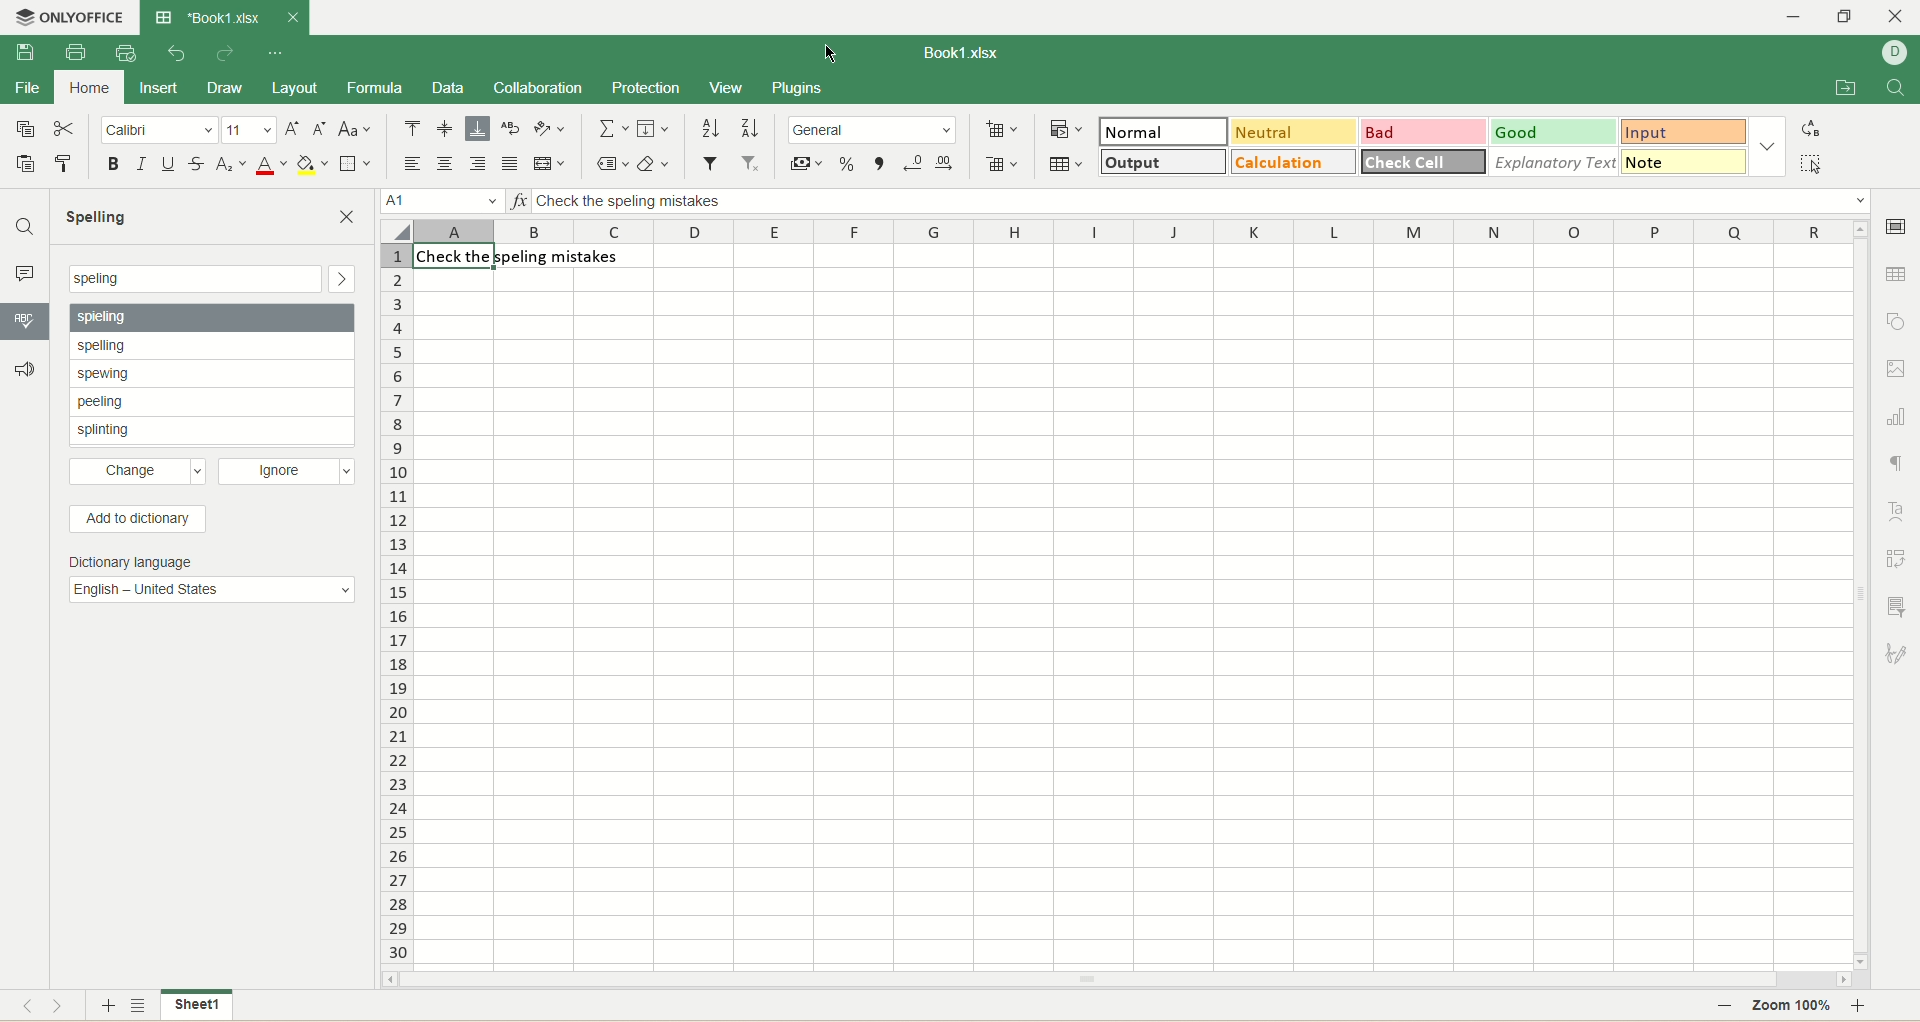 This screenshot has height=1022, width=1920. What do you see at coordinates (374, 87) in the screenshot?
I see `formula` at bounding box center [374, 87].